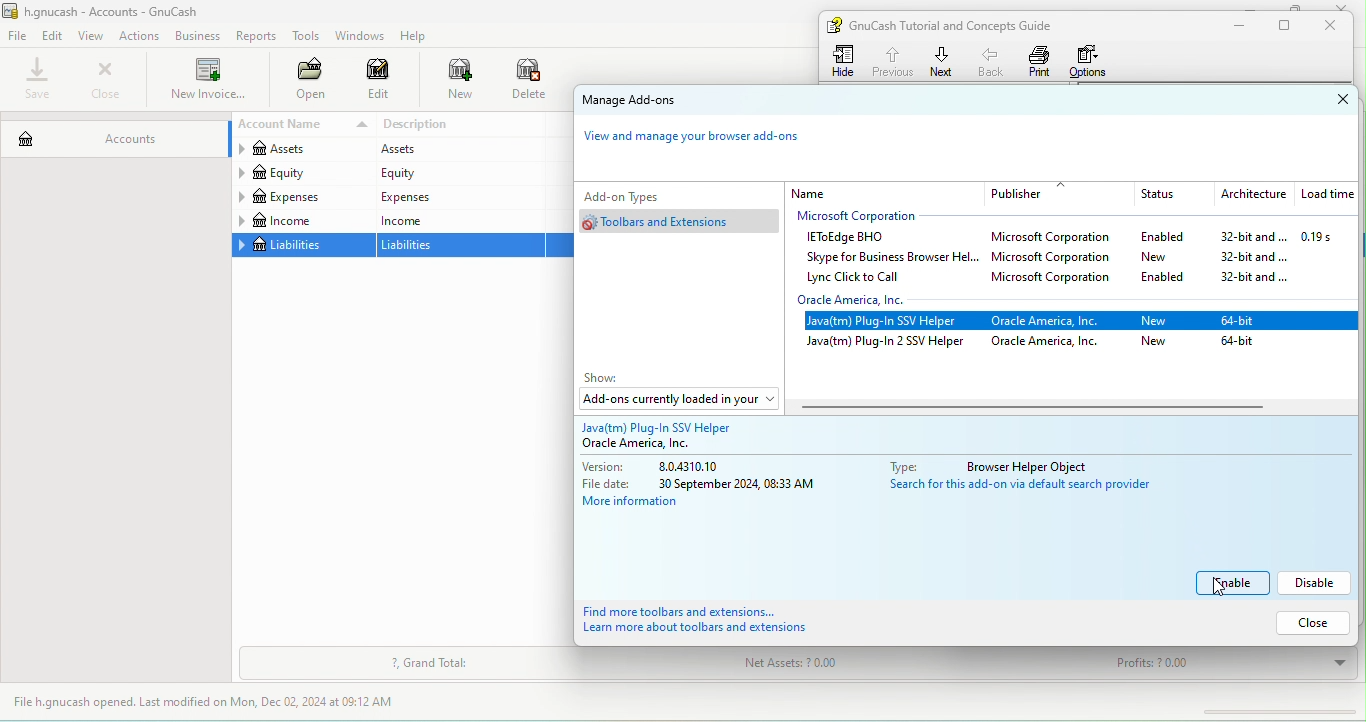 Image resolution: width=1366 pixels, height=722 pixels. Describe the element at coordinates (1235, 26) in the screenshot. I see `minimize` at that location.